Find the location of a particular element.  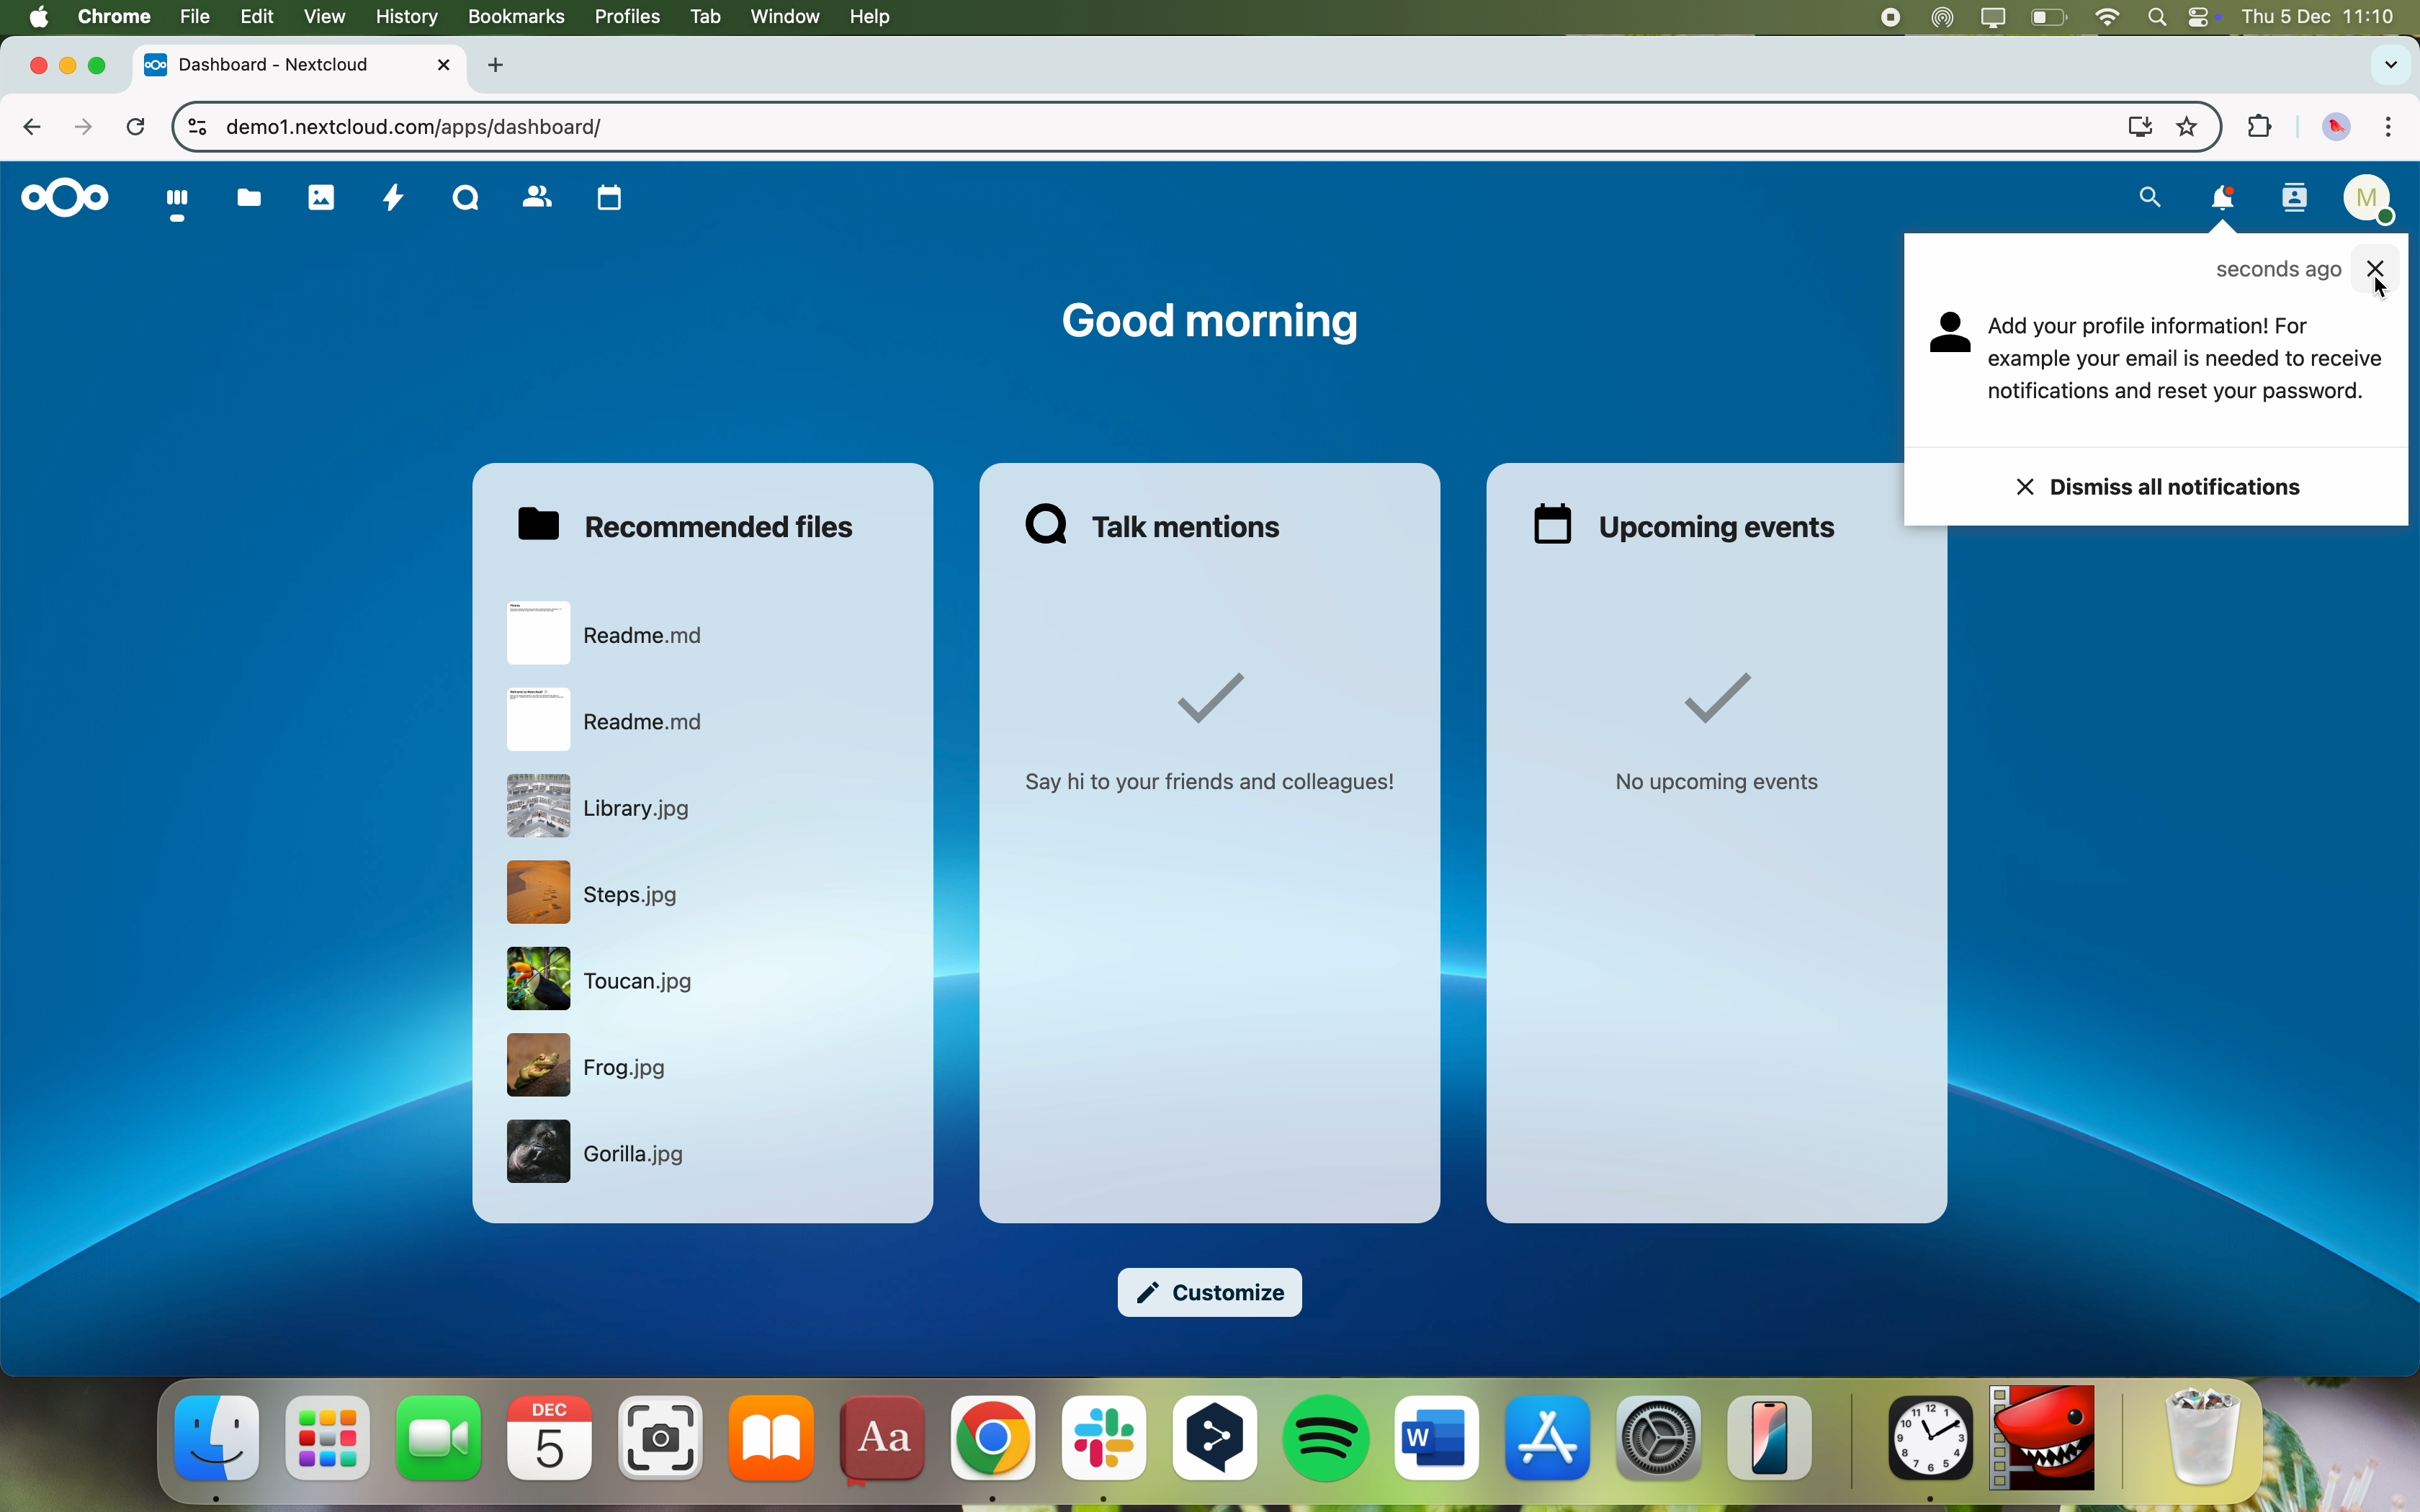

contacts is located at coordinates (537, 199).